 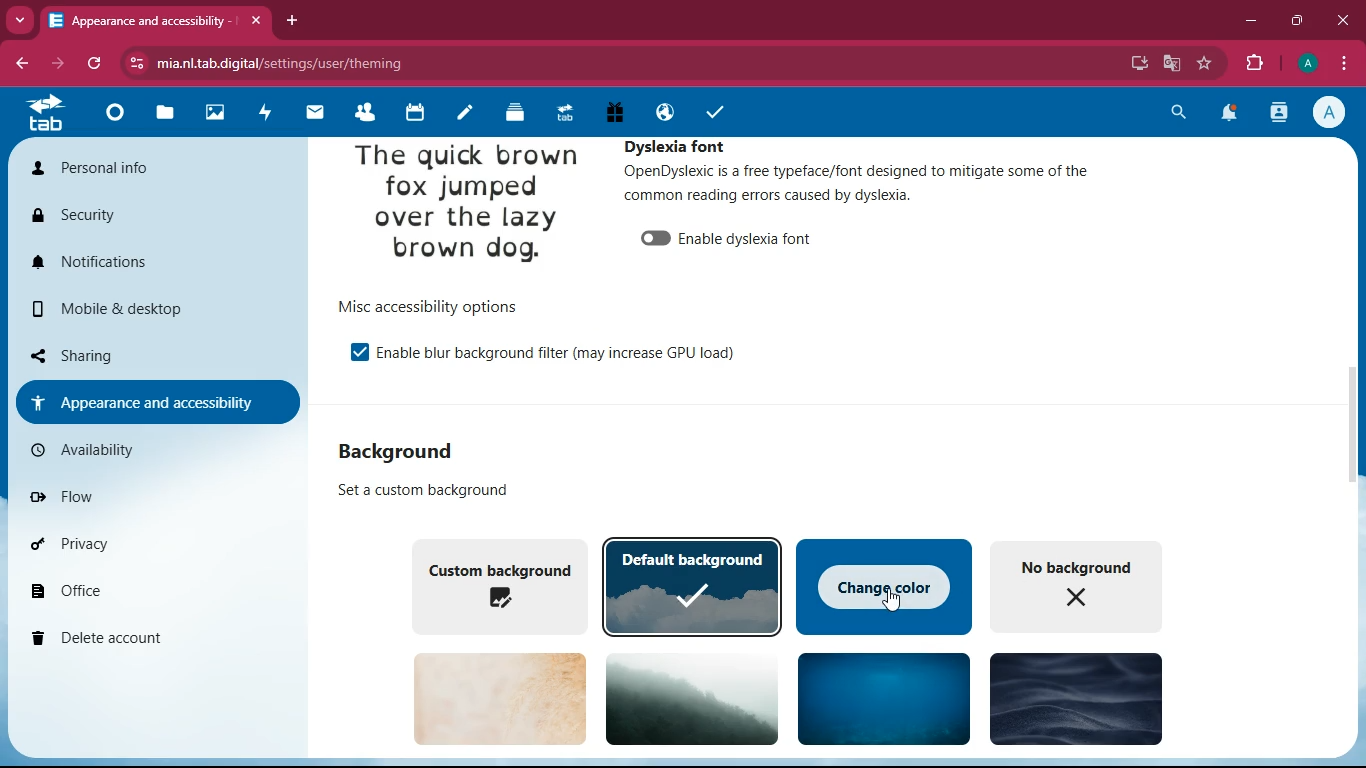 I want to click on favourite, so click(x=1205, y=63).